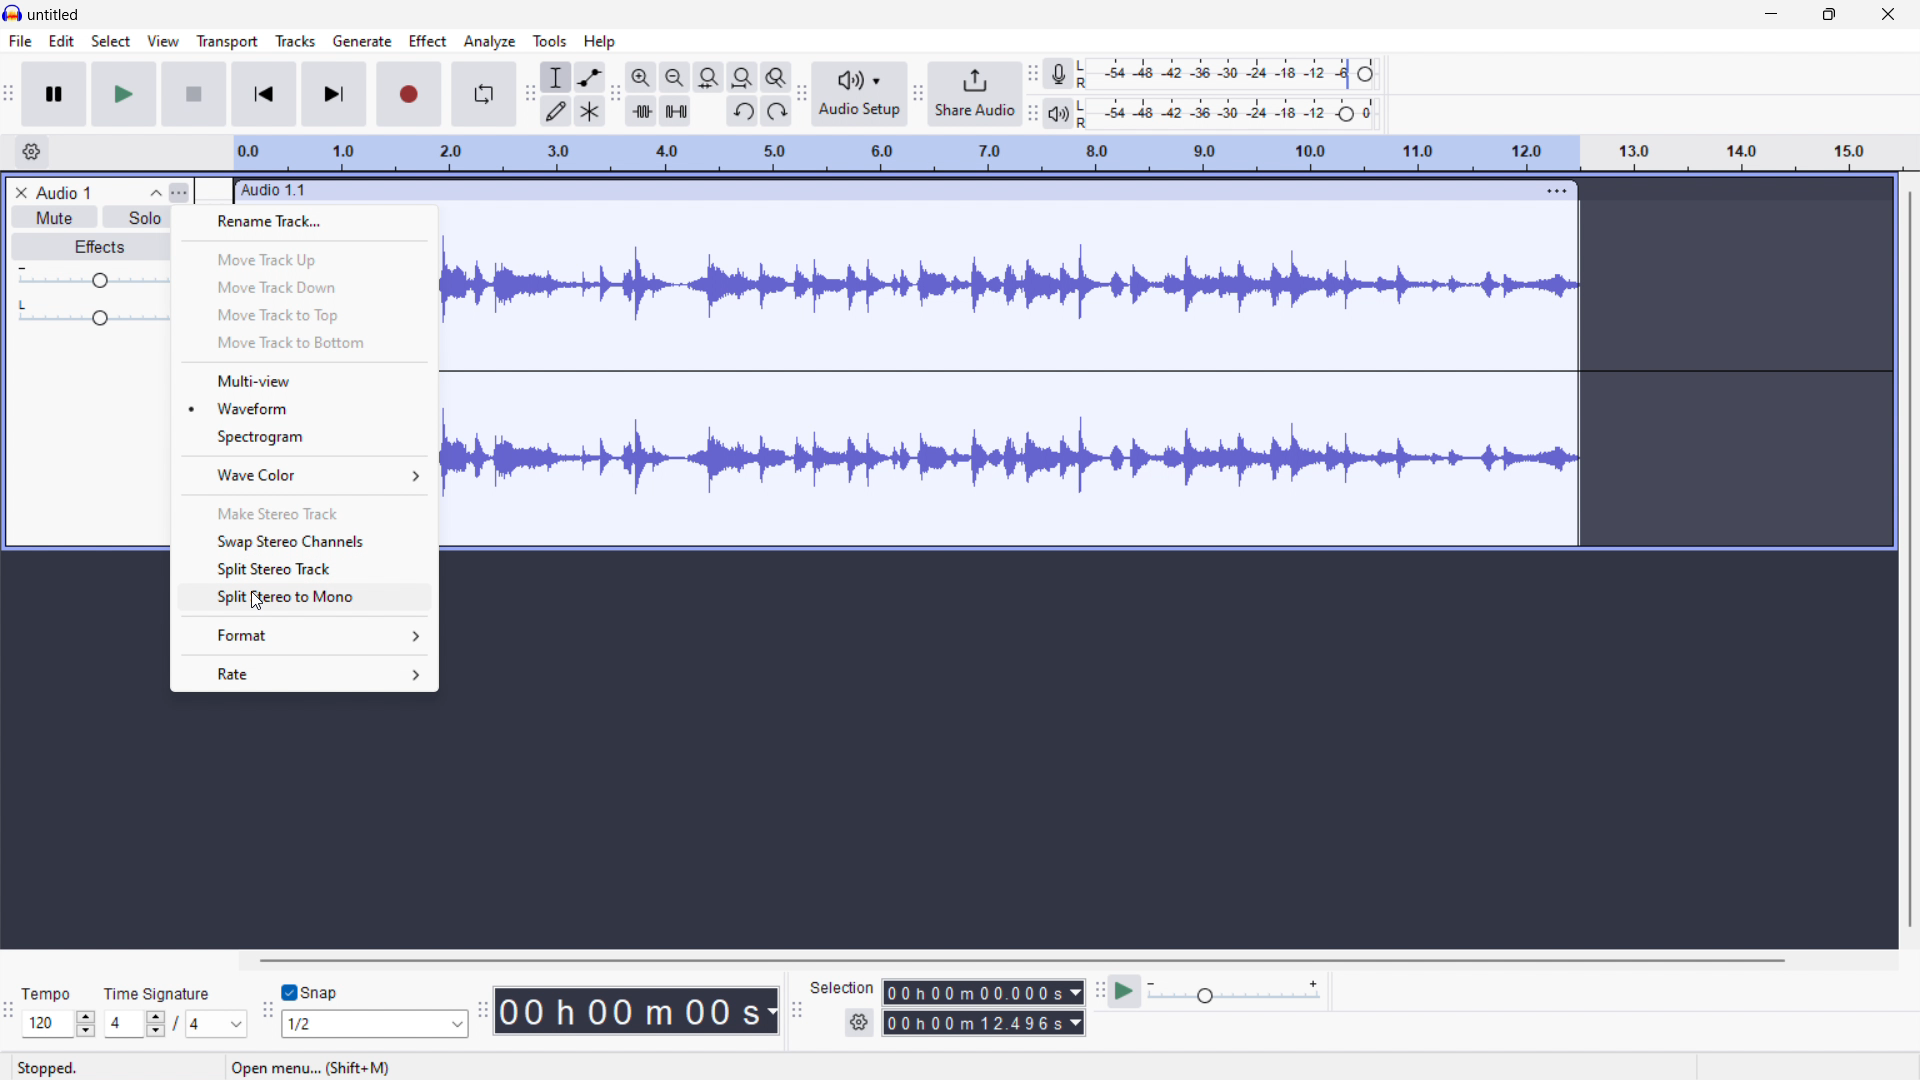  I want to click on stop, so click(194, 93).